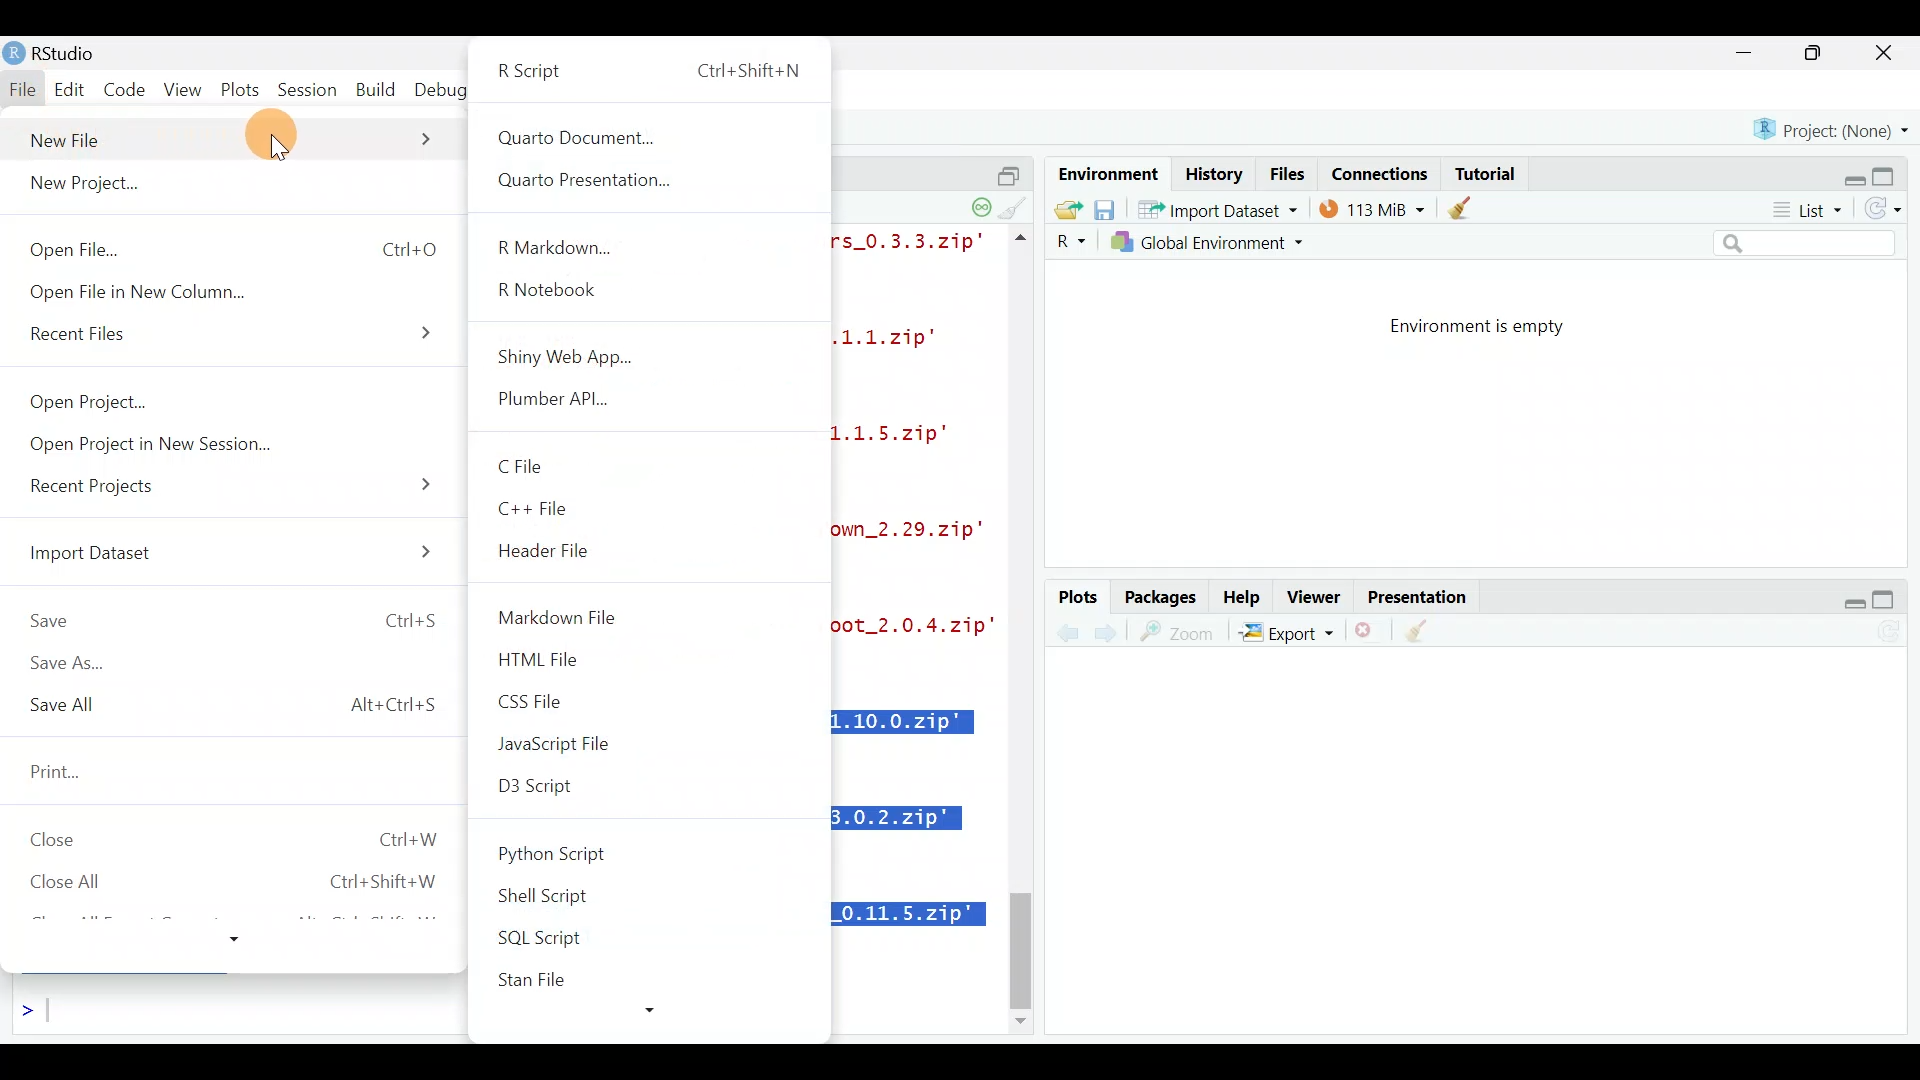  What do you see at coordinates (1063, 209) in the screenshot?
I see `Load workspace` at bounding box center [1063, 209].